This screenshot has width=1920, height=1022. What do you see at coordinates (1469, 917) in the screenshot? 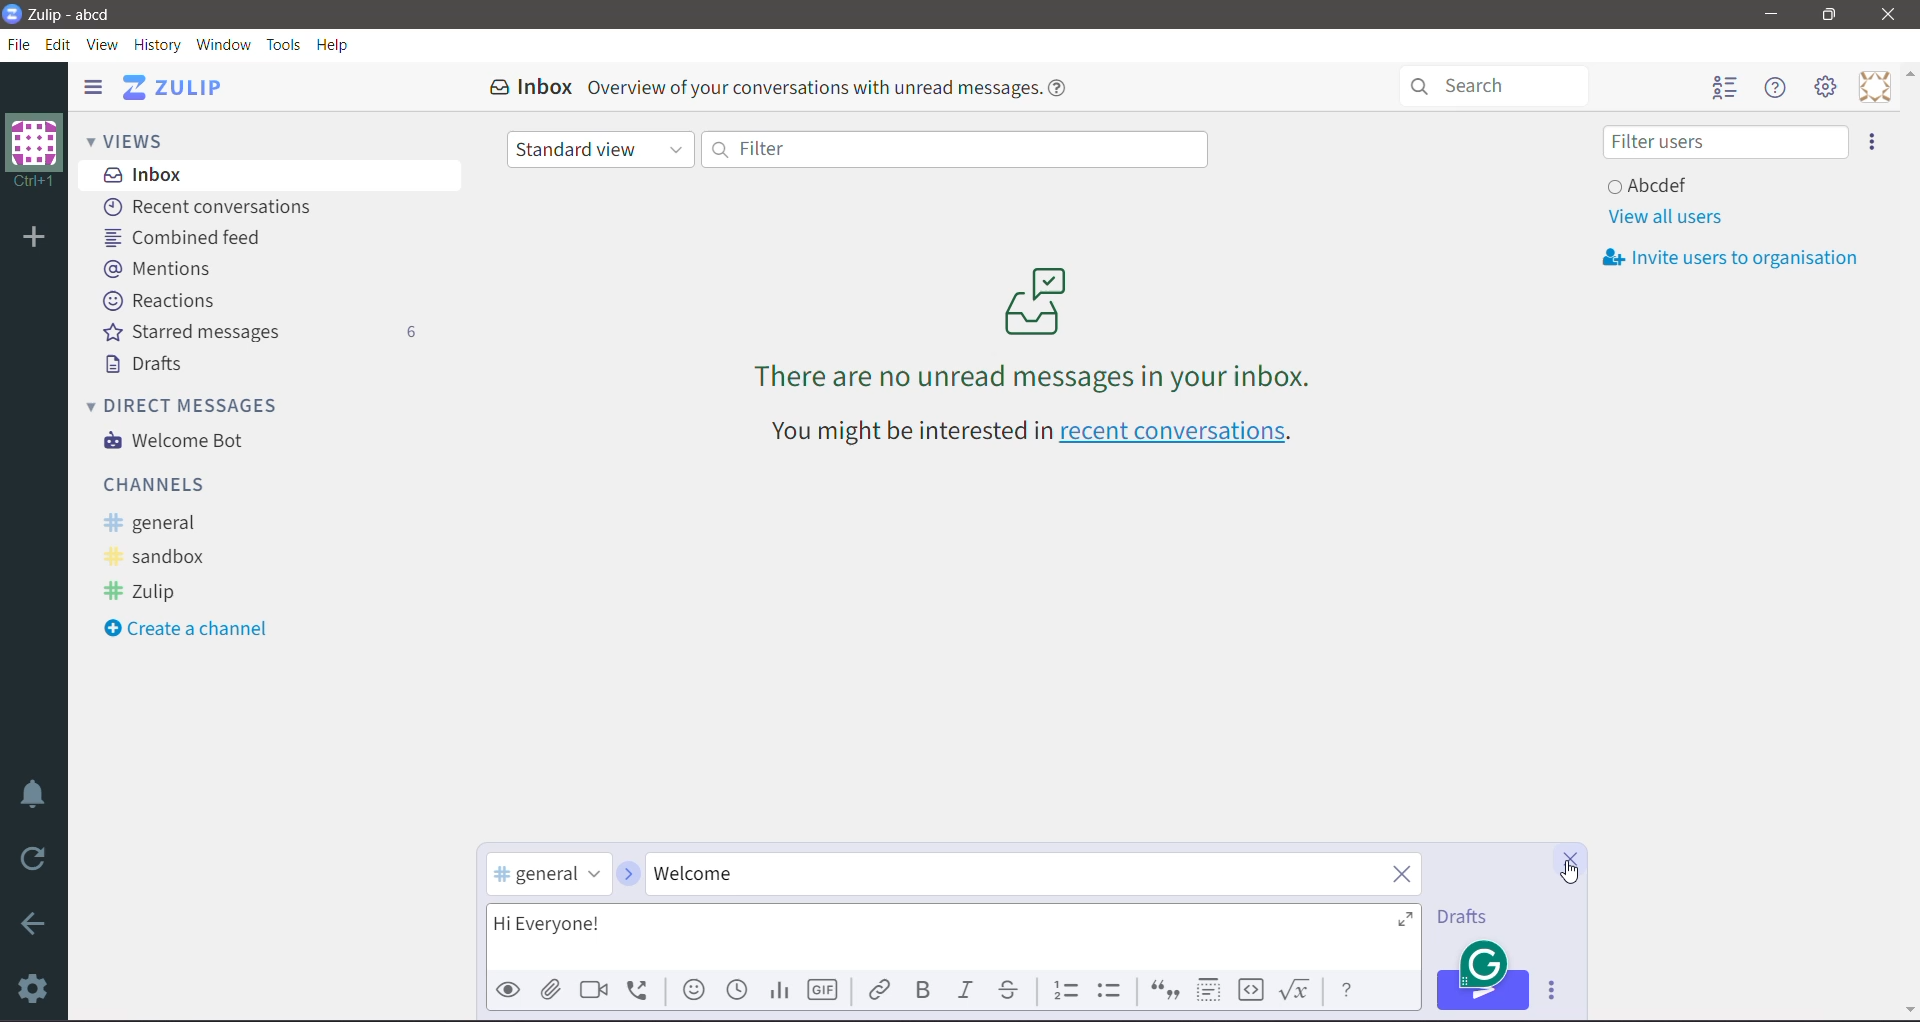
I see `Drafts` at bounding box center [1469, 917].